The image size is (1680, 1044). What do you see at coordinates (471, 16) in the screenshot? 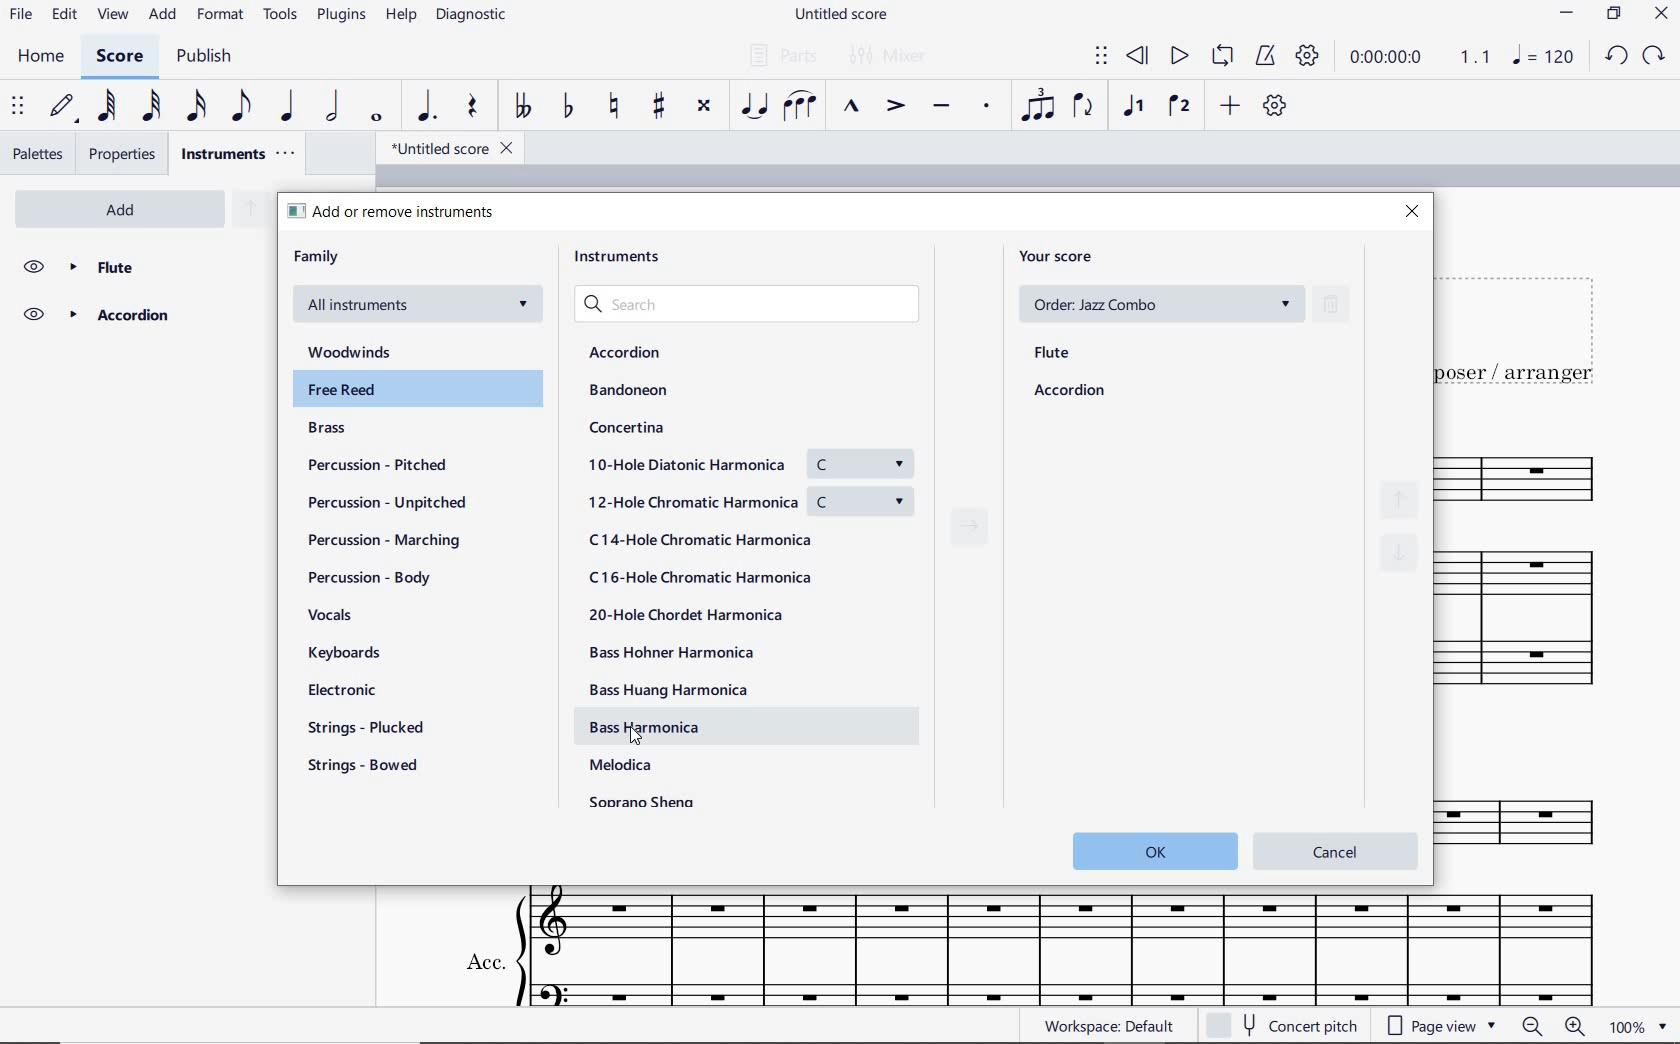
I see `diagnostic` at bounding box center [471, 16].